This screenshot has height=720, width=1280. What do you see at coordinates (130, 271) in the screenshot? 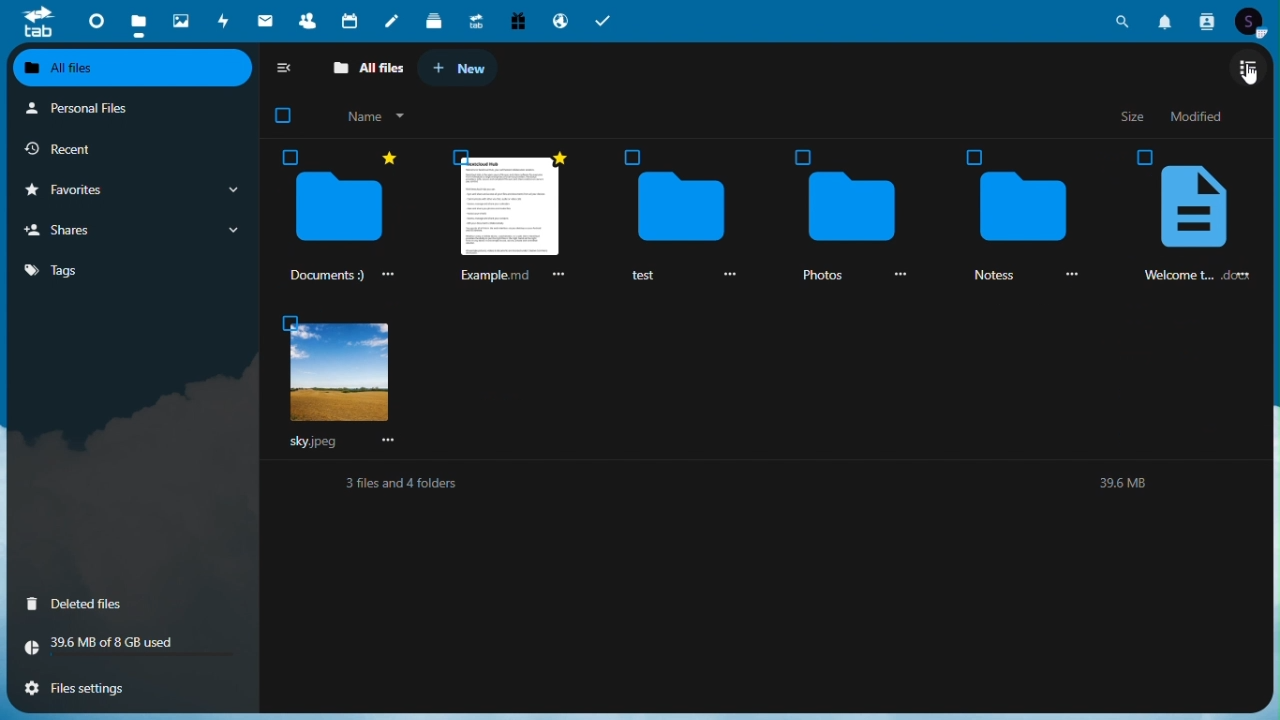
I see `tags` at bounding box center [130, 271].